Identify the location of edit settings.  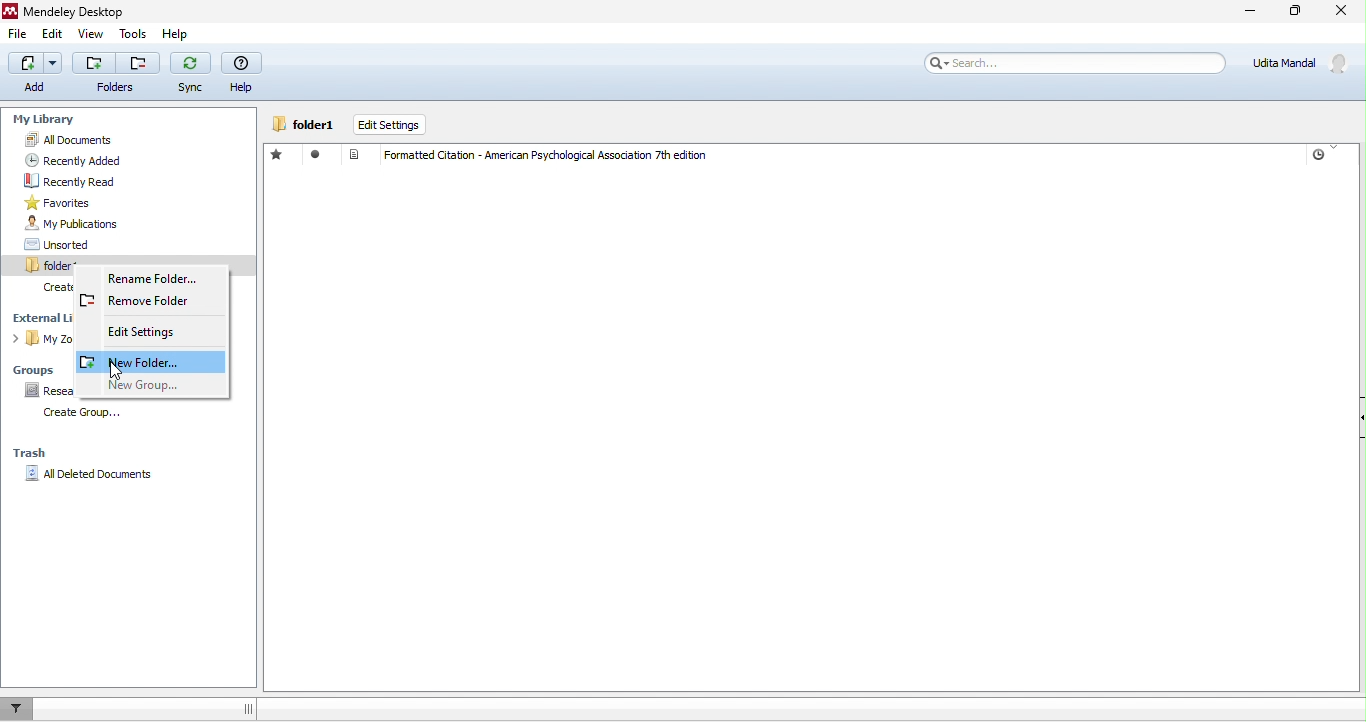
(390, 124).